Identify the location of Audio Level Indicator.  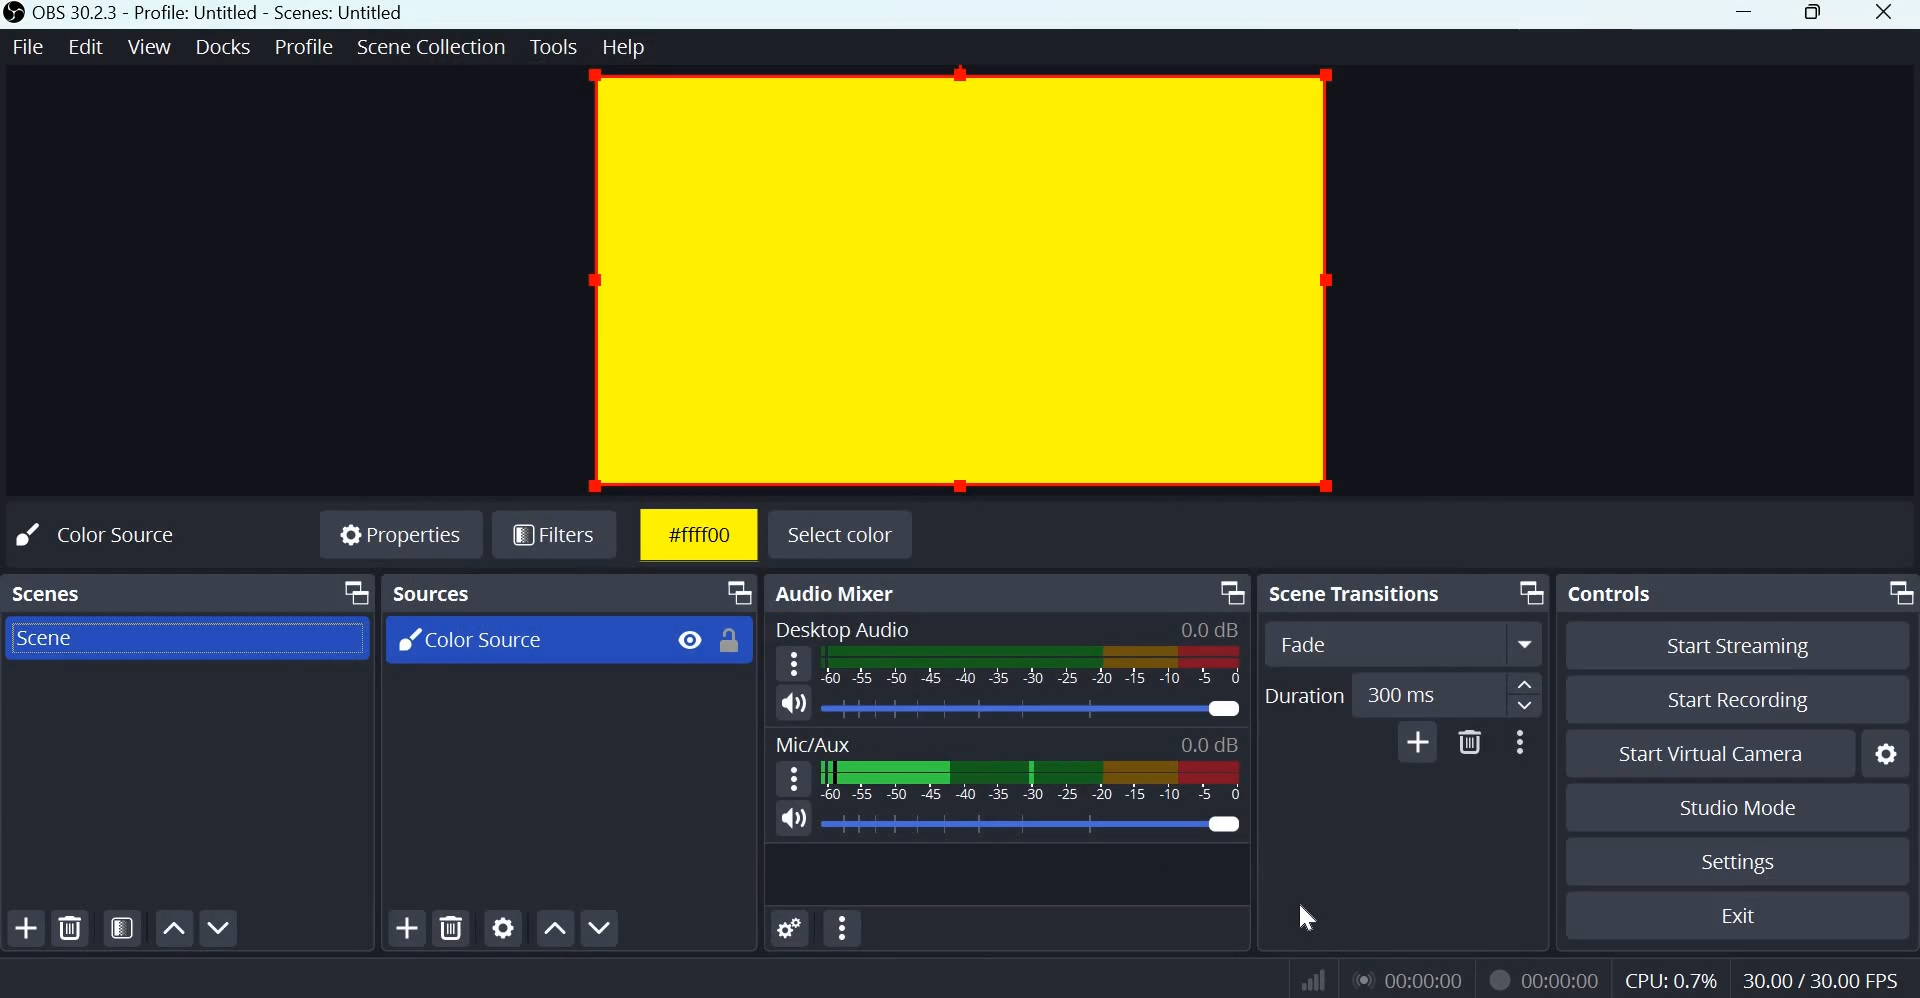
(1210, 628).